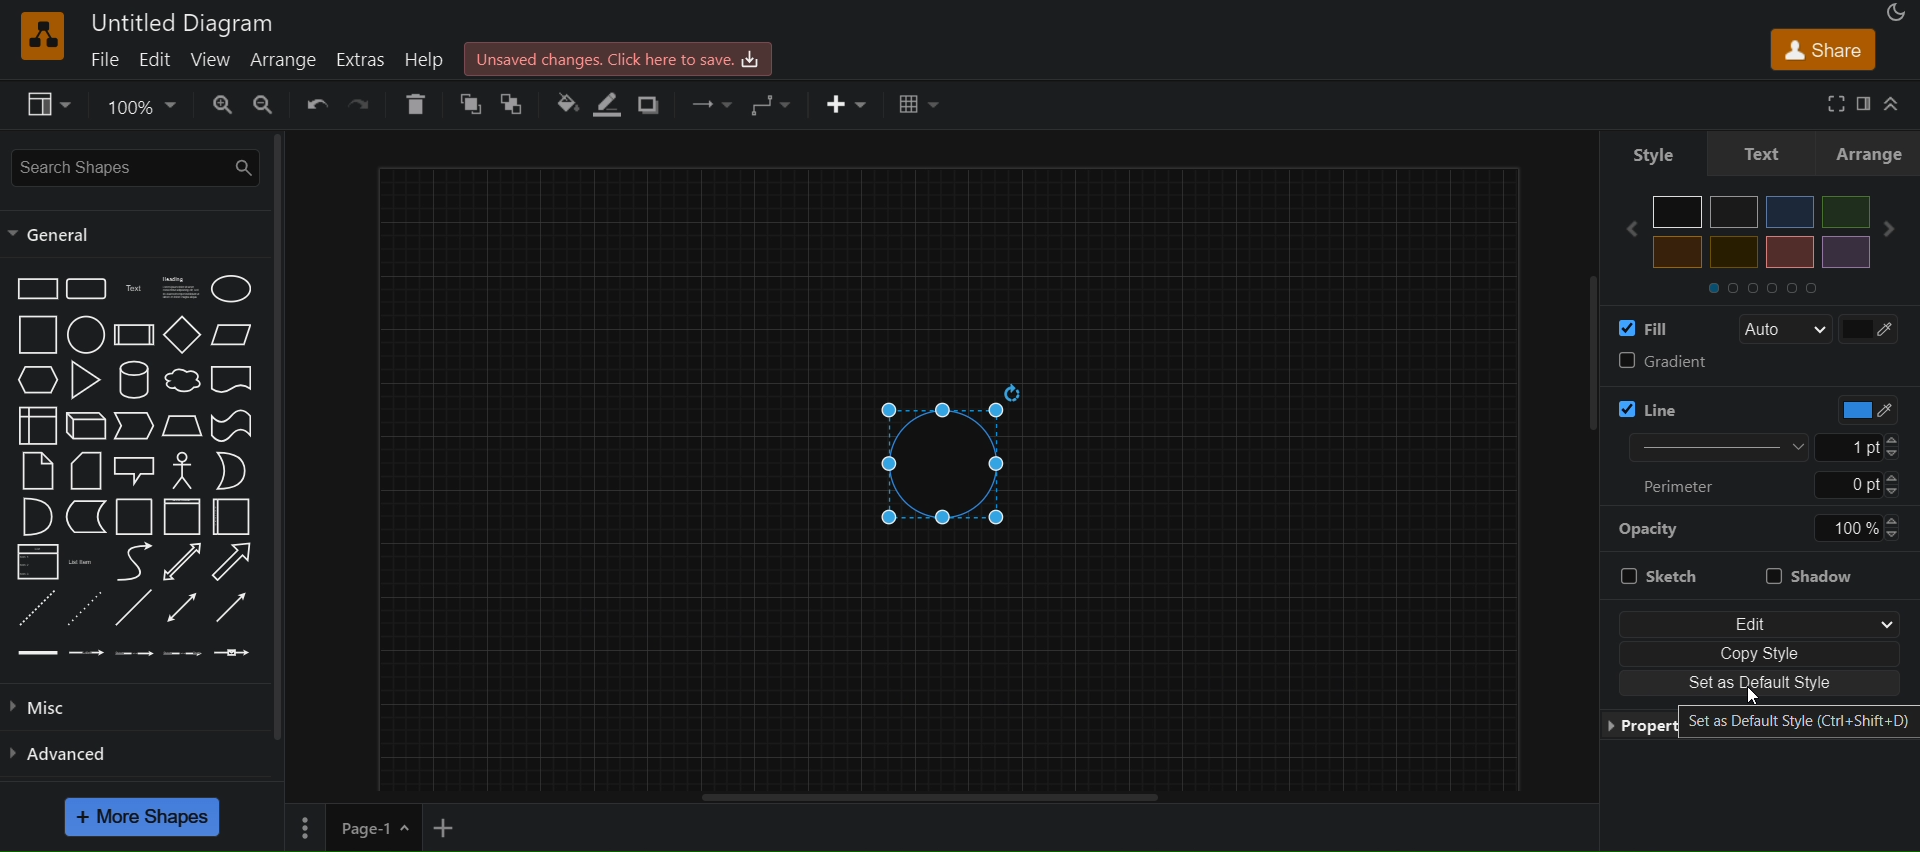  Describe the element at coordinates (1704, 446) in the screenshot. I see `line thickness` at that location.